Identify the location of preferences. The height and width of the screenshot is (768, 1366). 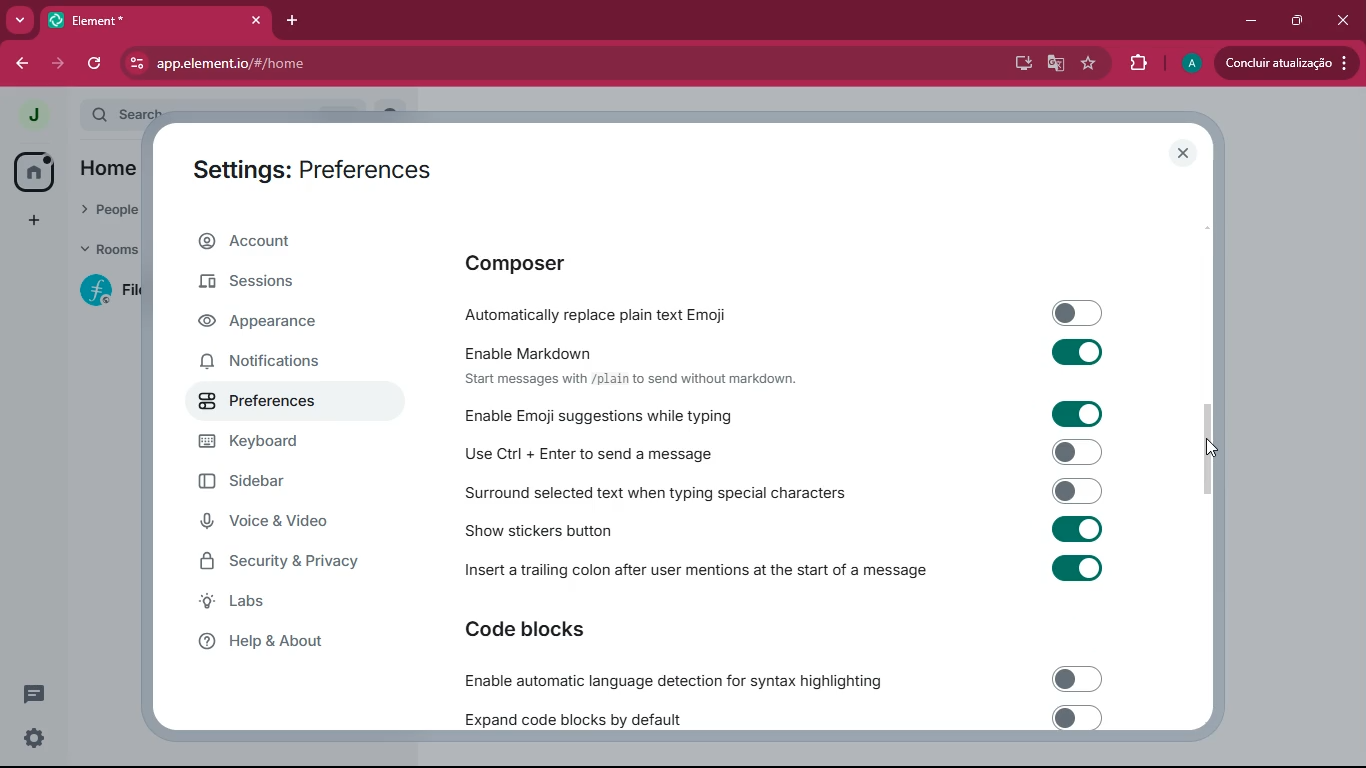
(275, 406).